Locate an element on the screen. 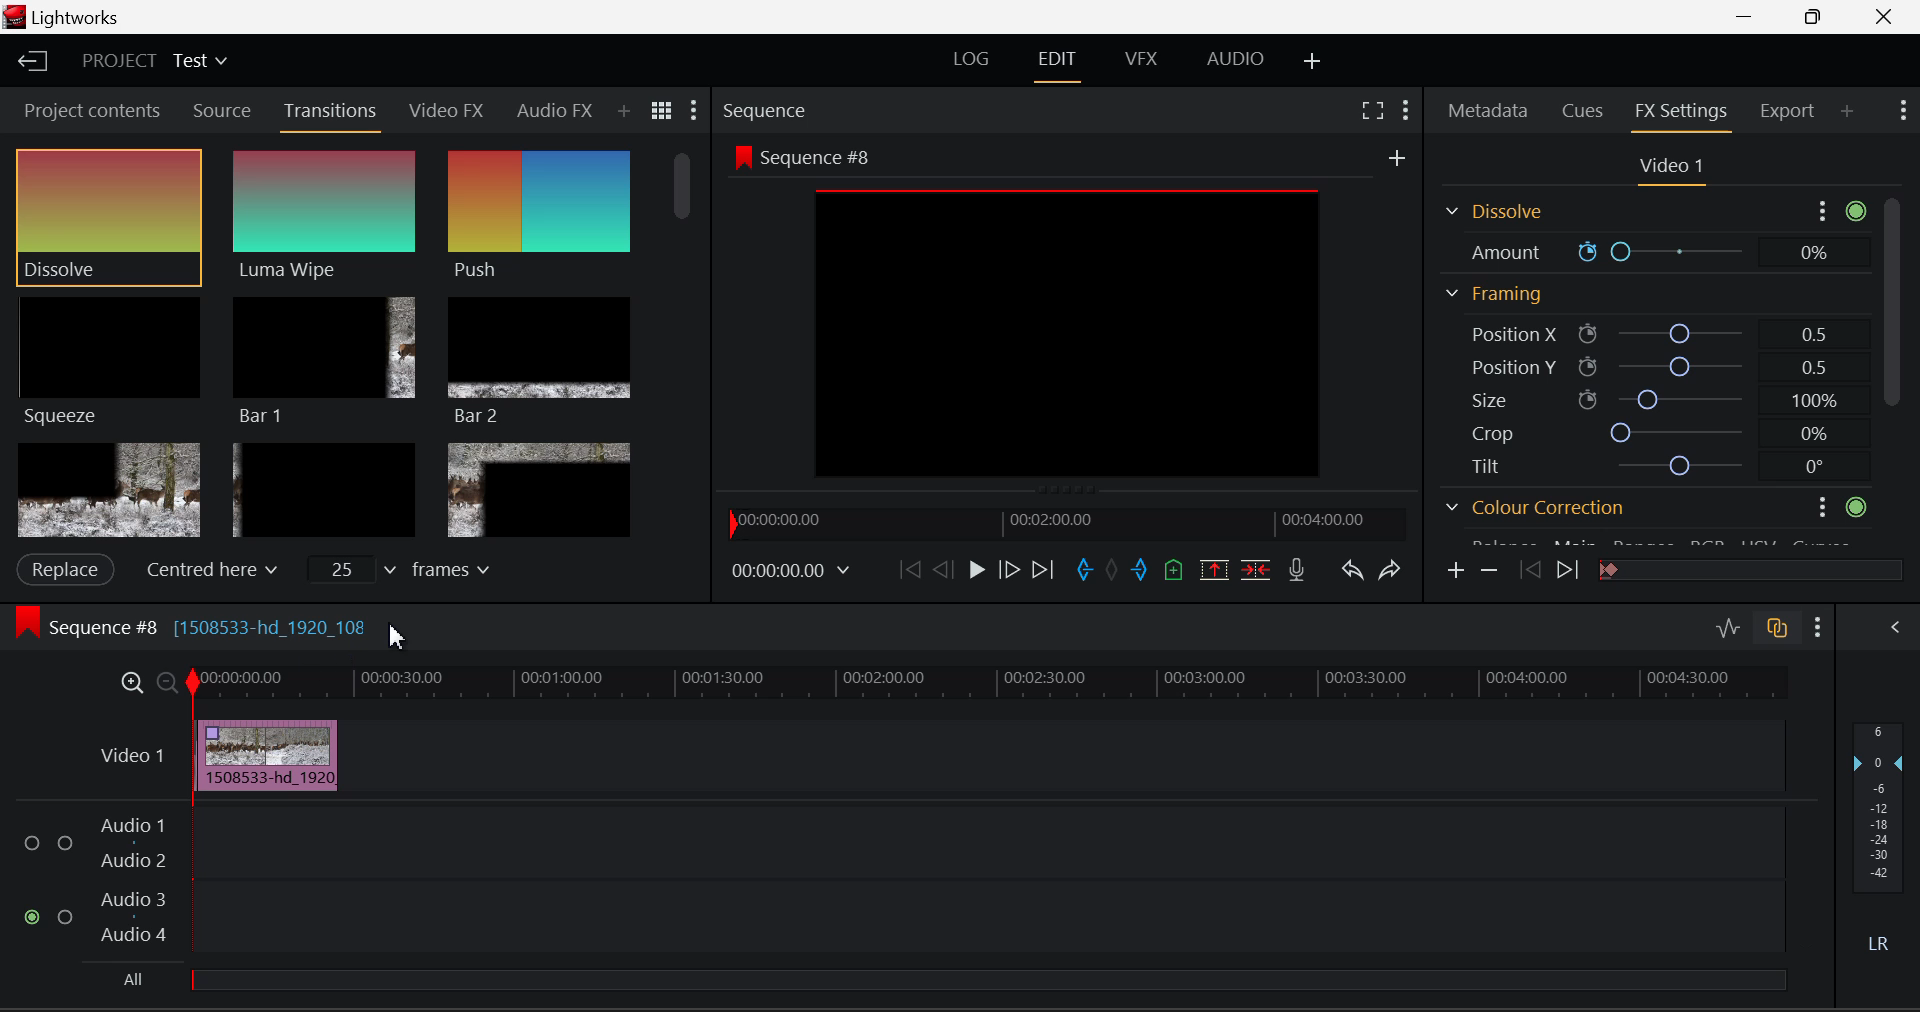 The image size is (1920, 1012). Toggle between title and list view is located at coordinates (661, 108).